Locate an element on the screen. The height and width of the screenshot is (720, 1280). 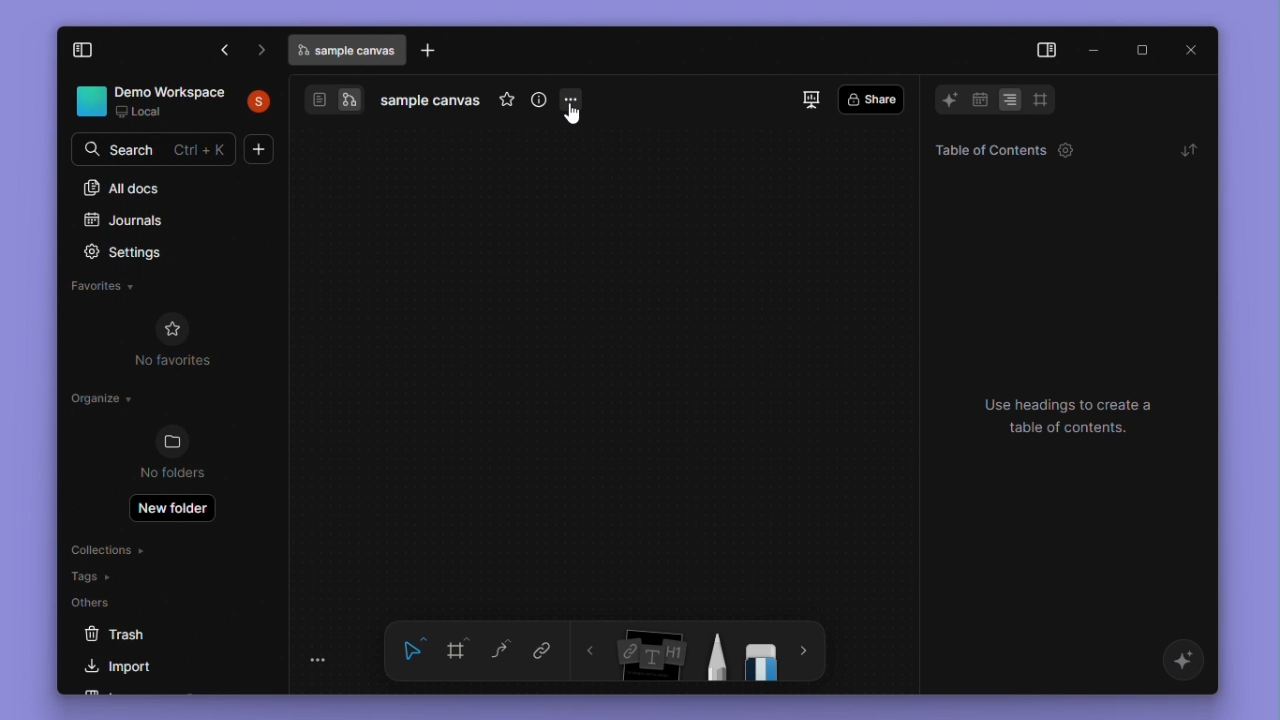
Collapse side pane is located at coordinates (1045, 51).